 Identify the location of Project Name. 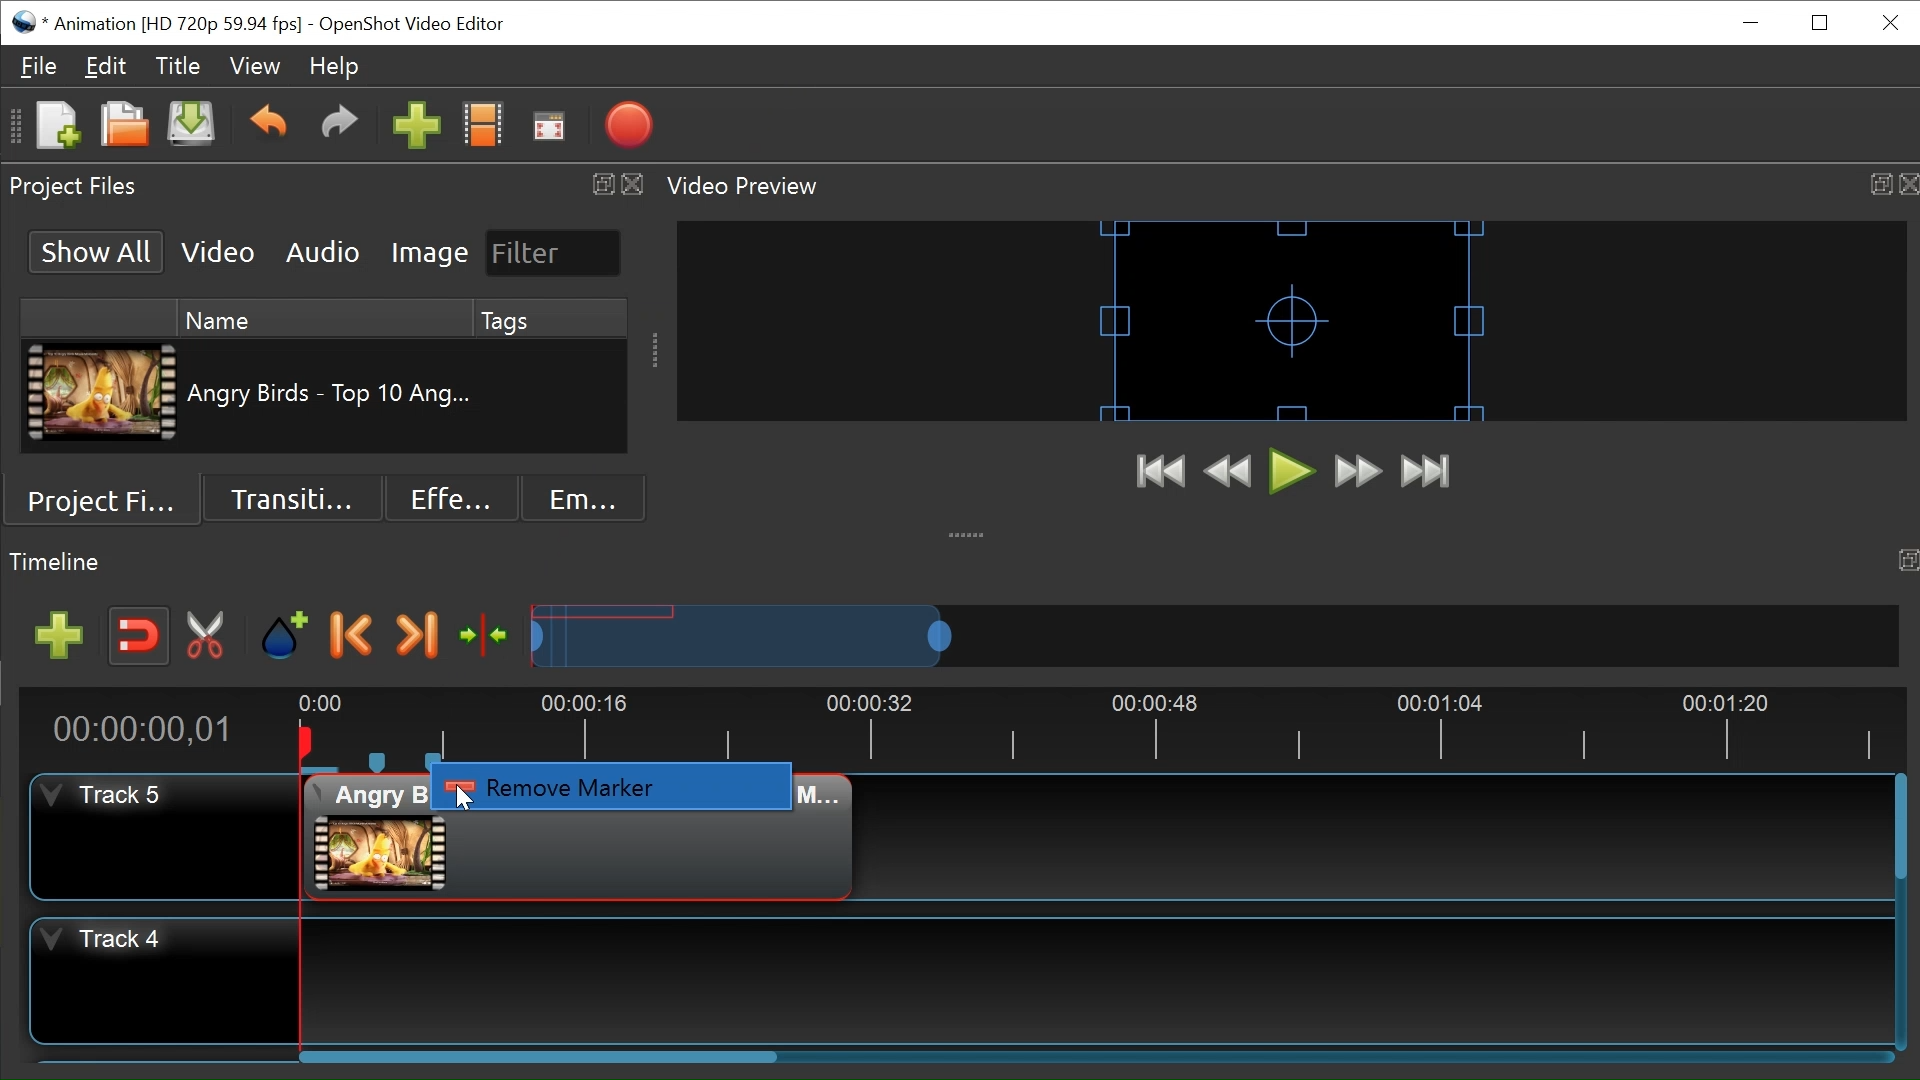
(175, 25).